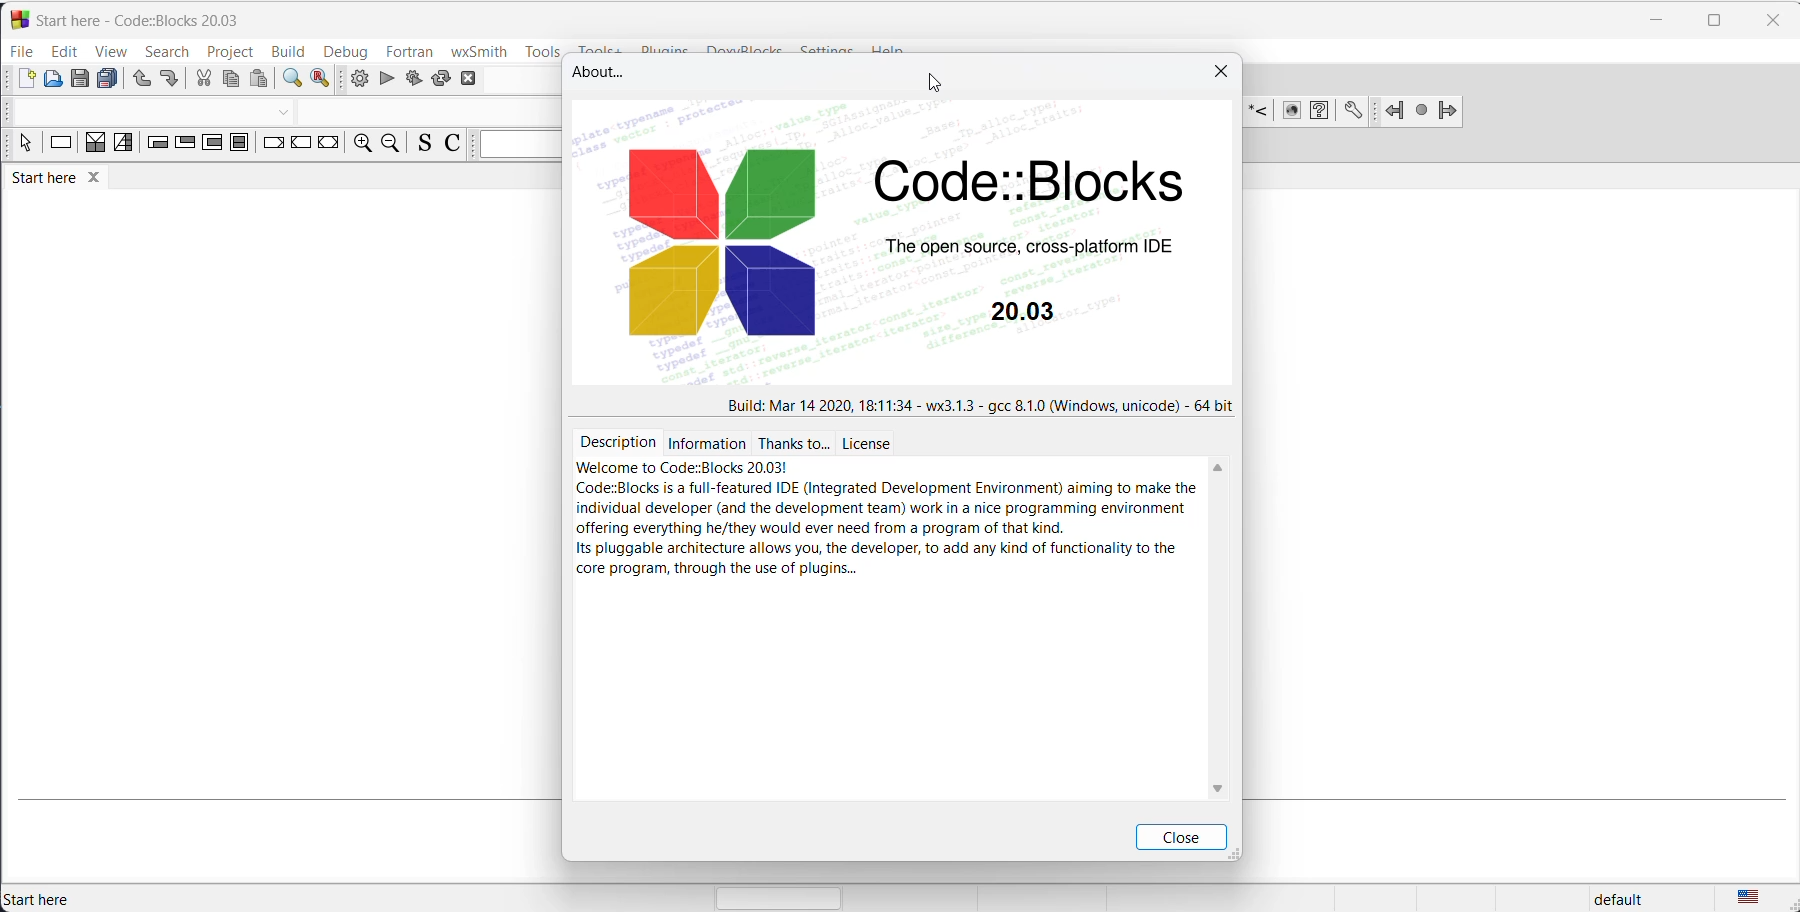 This screenshot has width=1800, height=912. I want to click on file title, so click(134, 19).